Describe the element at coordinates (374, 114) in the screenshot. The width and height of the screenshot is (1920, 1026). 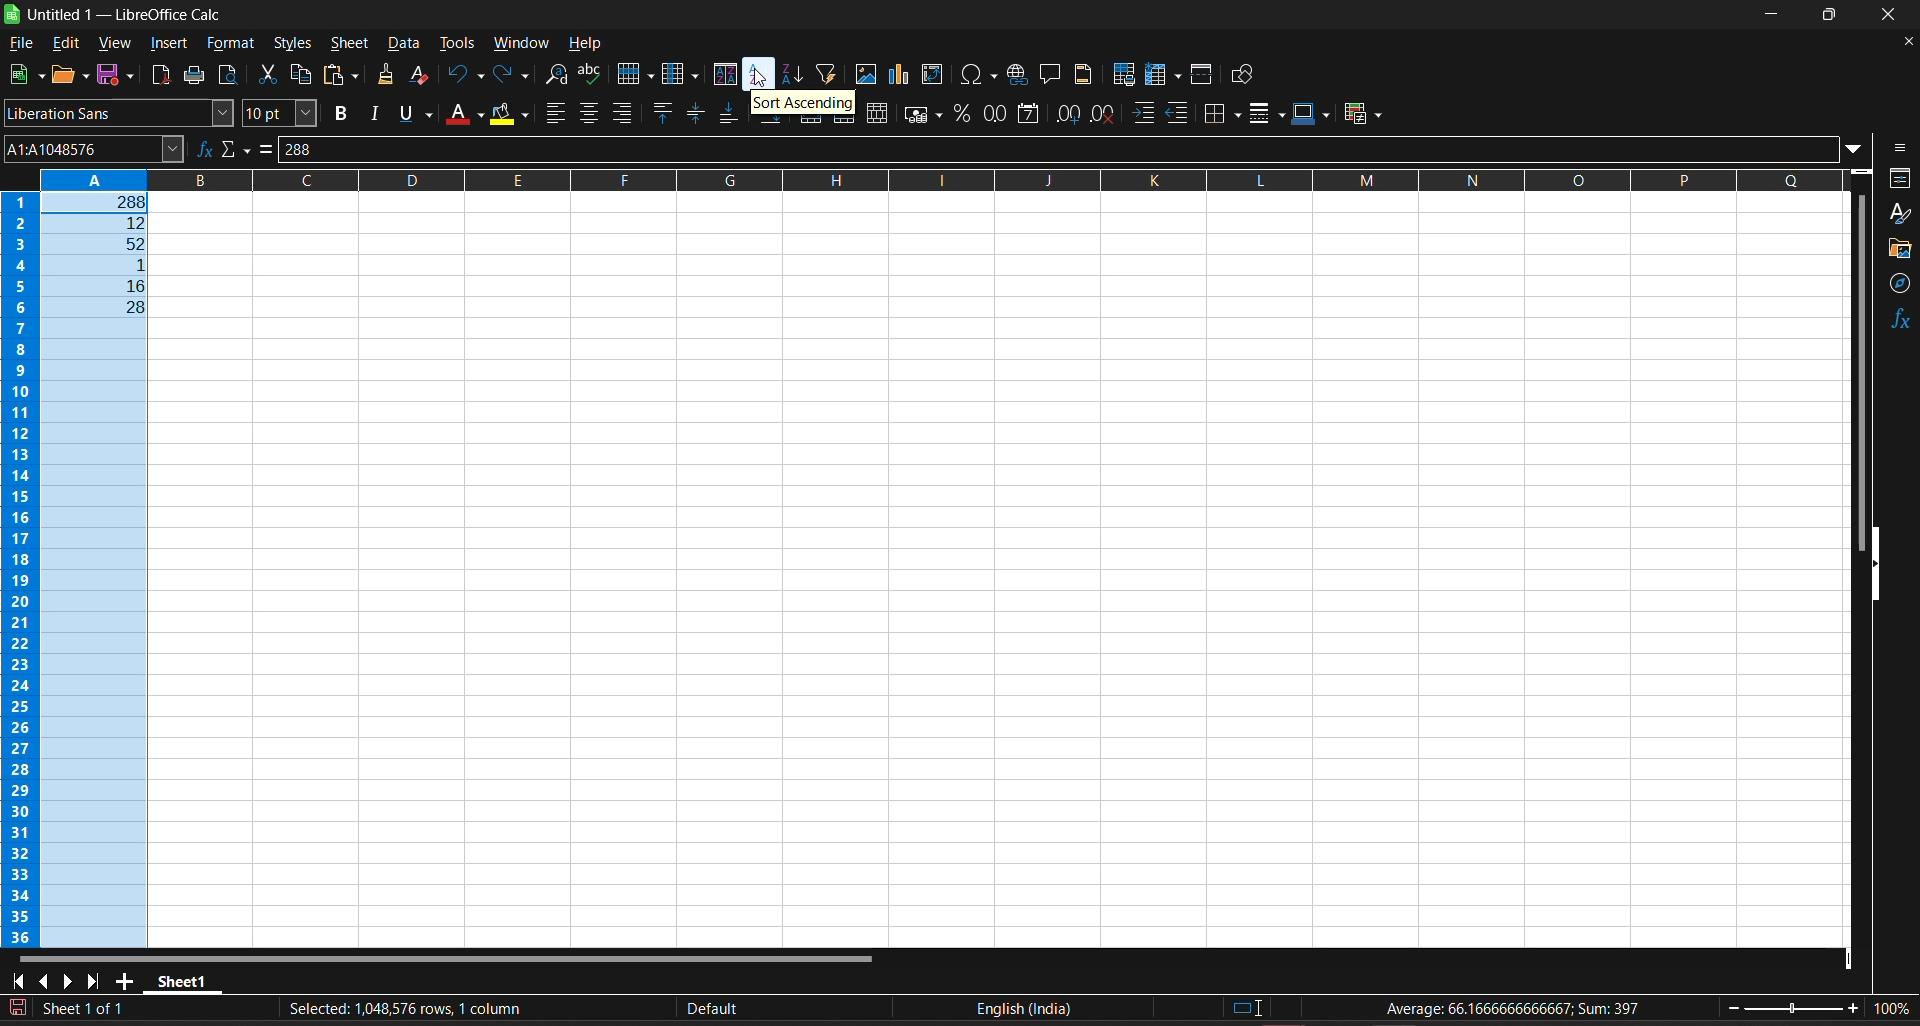
I see `italic` at that location.